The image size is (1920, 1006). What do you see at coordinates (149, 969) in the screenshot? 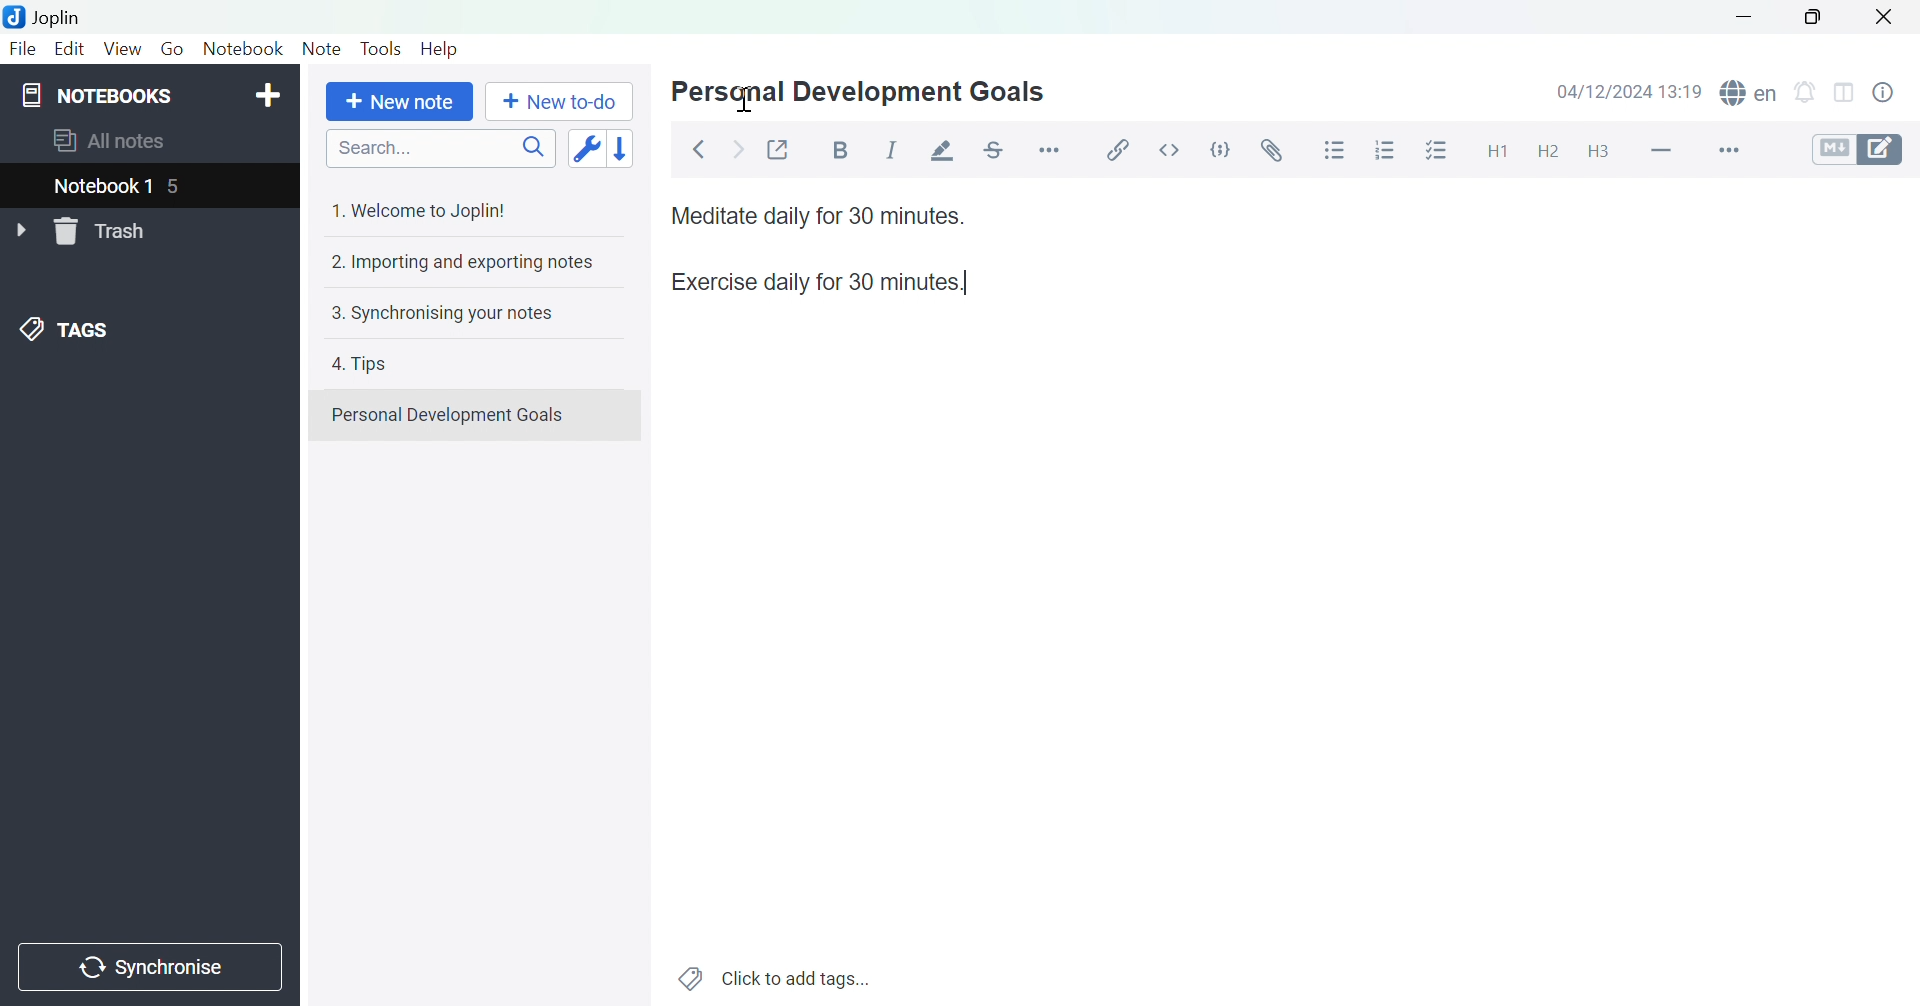
I see `Synchronise` at bounding box center [149, 969].